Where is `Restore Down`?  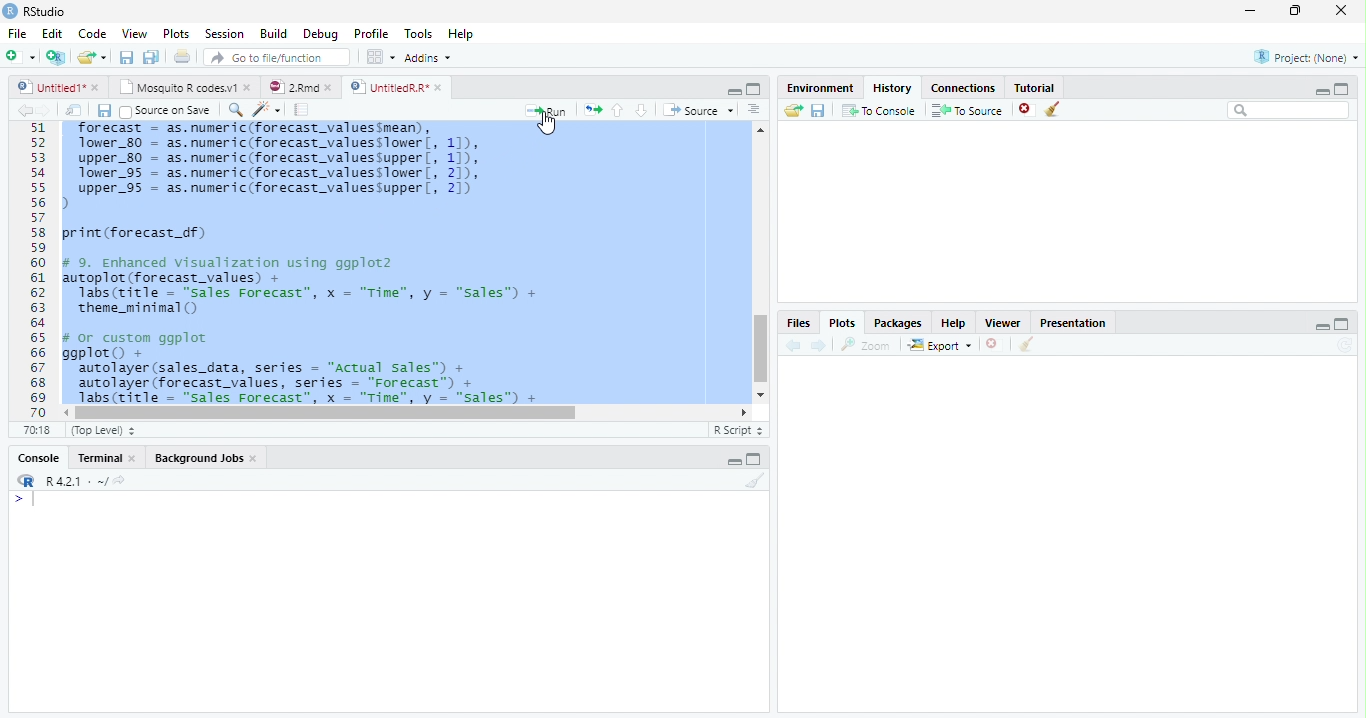 Restore Down is located at coordinates (1296, 12).